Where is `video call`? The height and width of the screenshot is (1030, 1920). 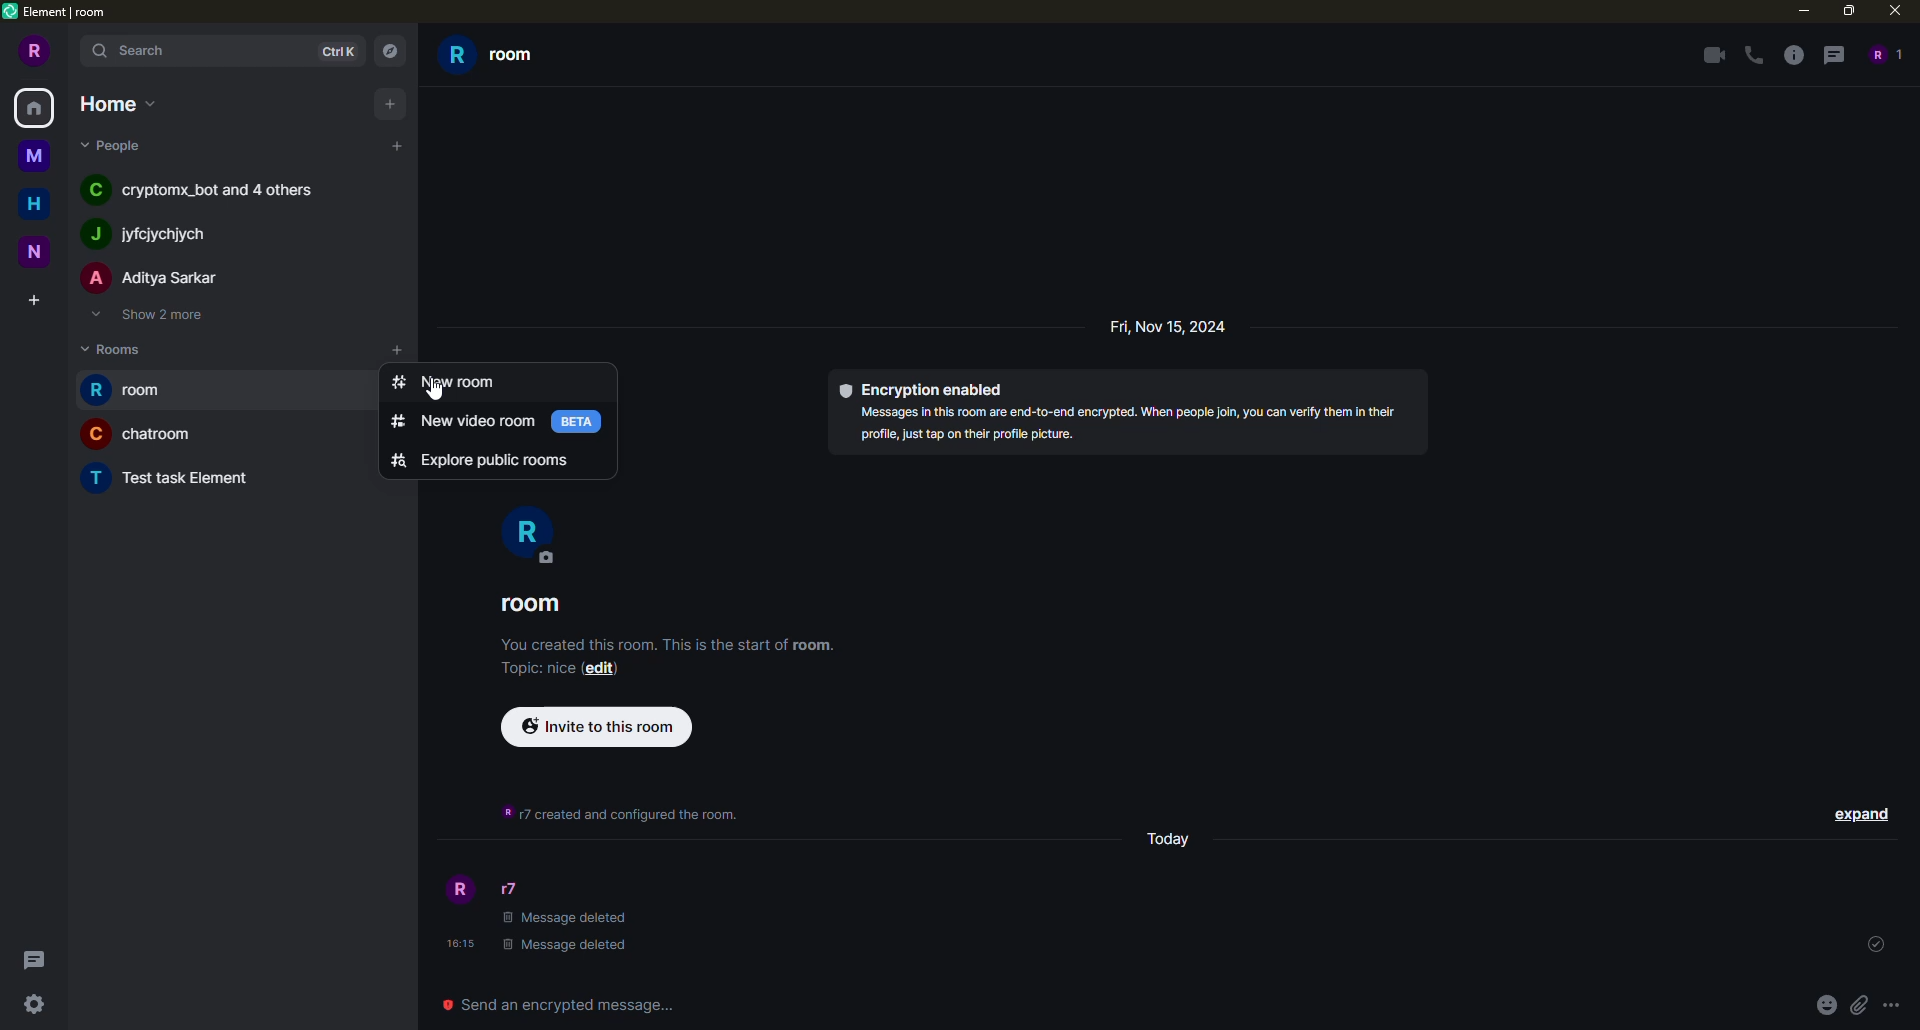
video call is located at coordinates (1710, 53).